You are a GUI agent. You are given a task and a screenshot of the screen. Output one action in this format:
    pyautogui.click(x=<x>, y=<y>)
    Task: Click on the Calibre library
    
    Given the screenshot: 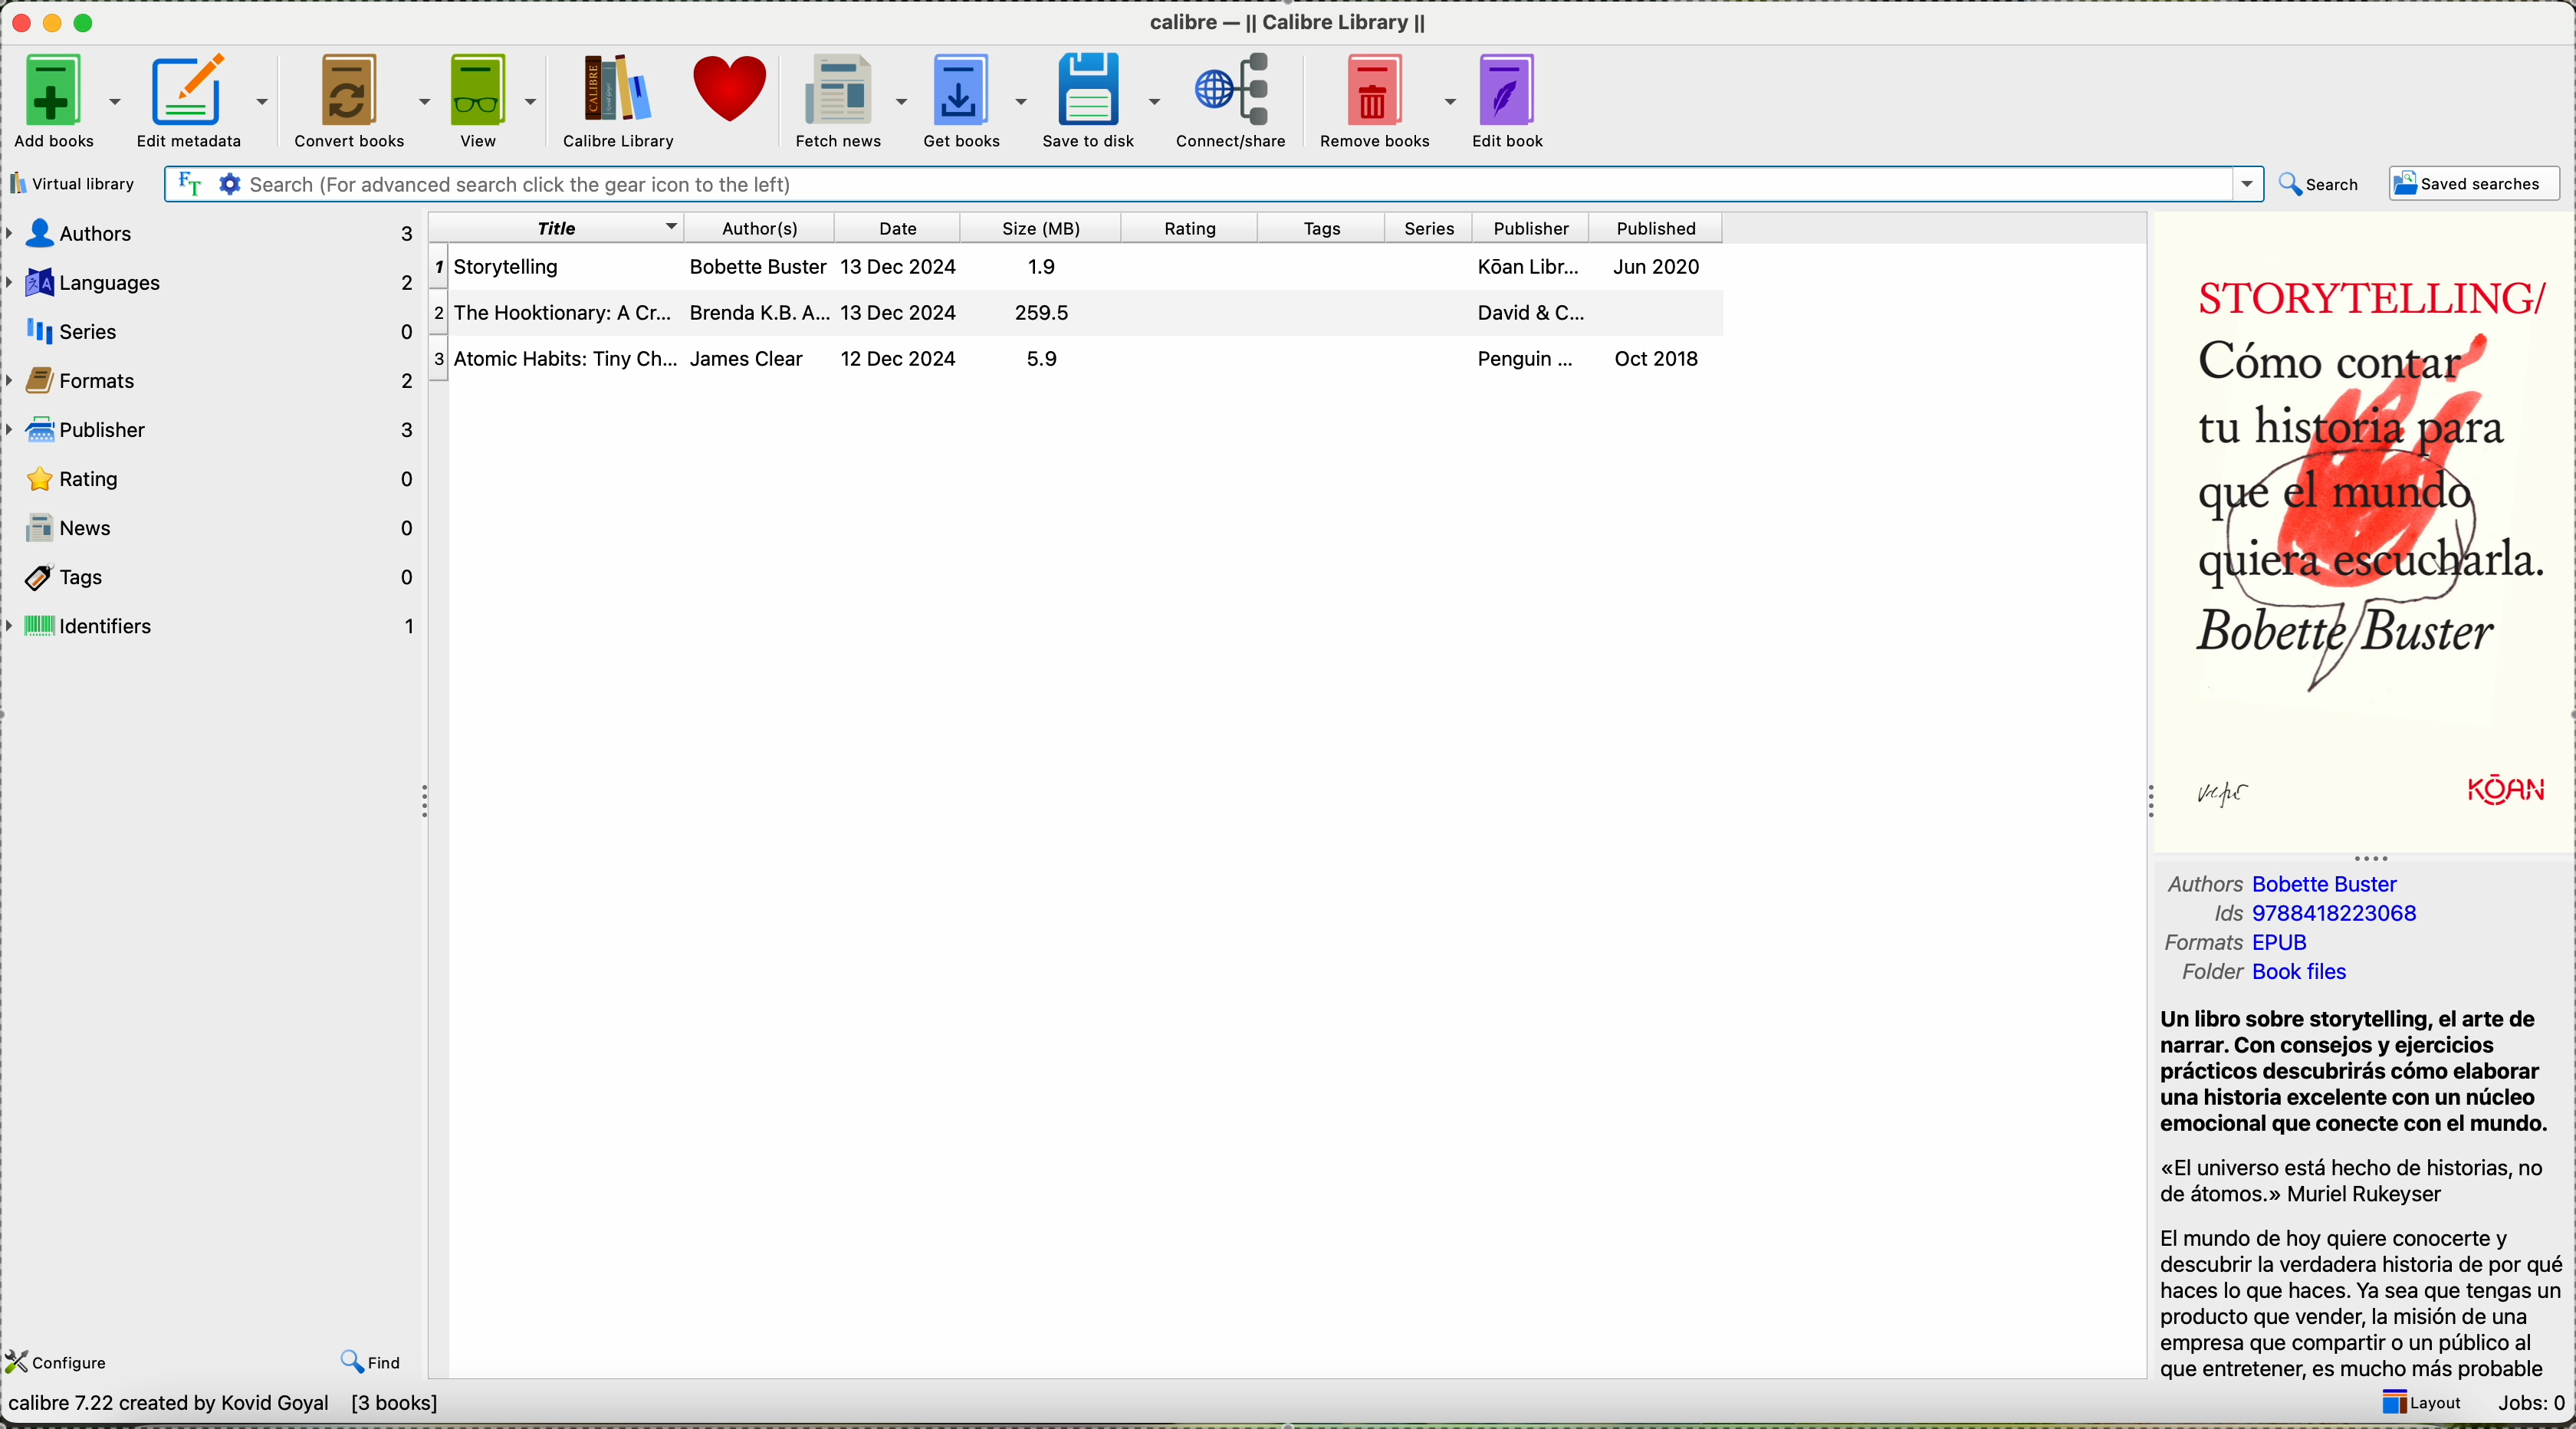 What is the action you would take?
    pyautogui.click(x=618, y=101)
    